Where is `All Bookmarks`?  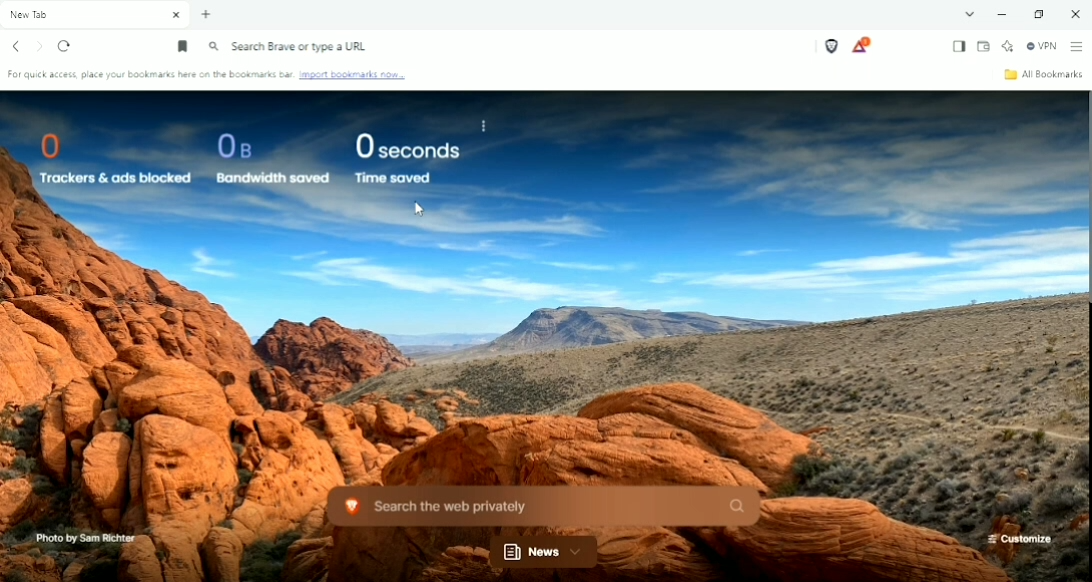 All Bookmarks is located at coordinates (1043, 74).